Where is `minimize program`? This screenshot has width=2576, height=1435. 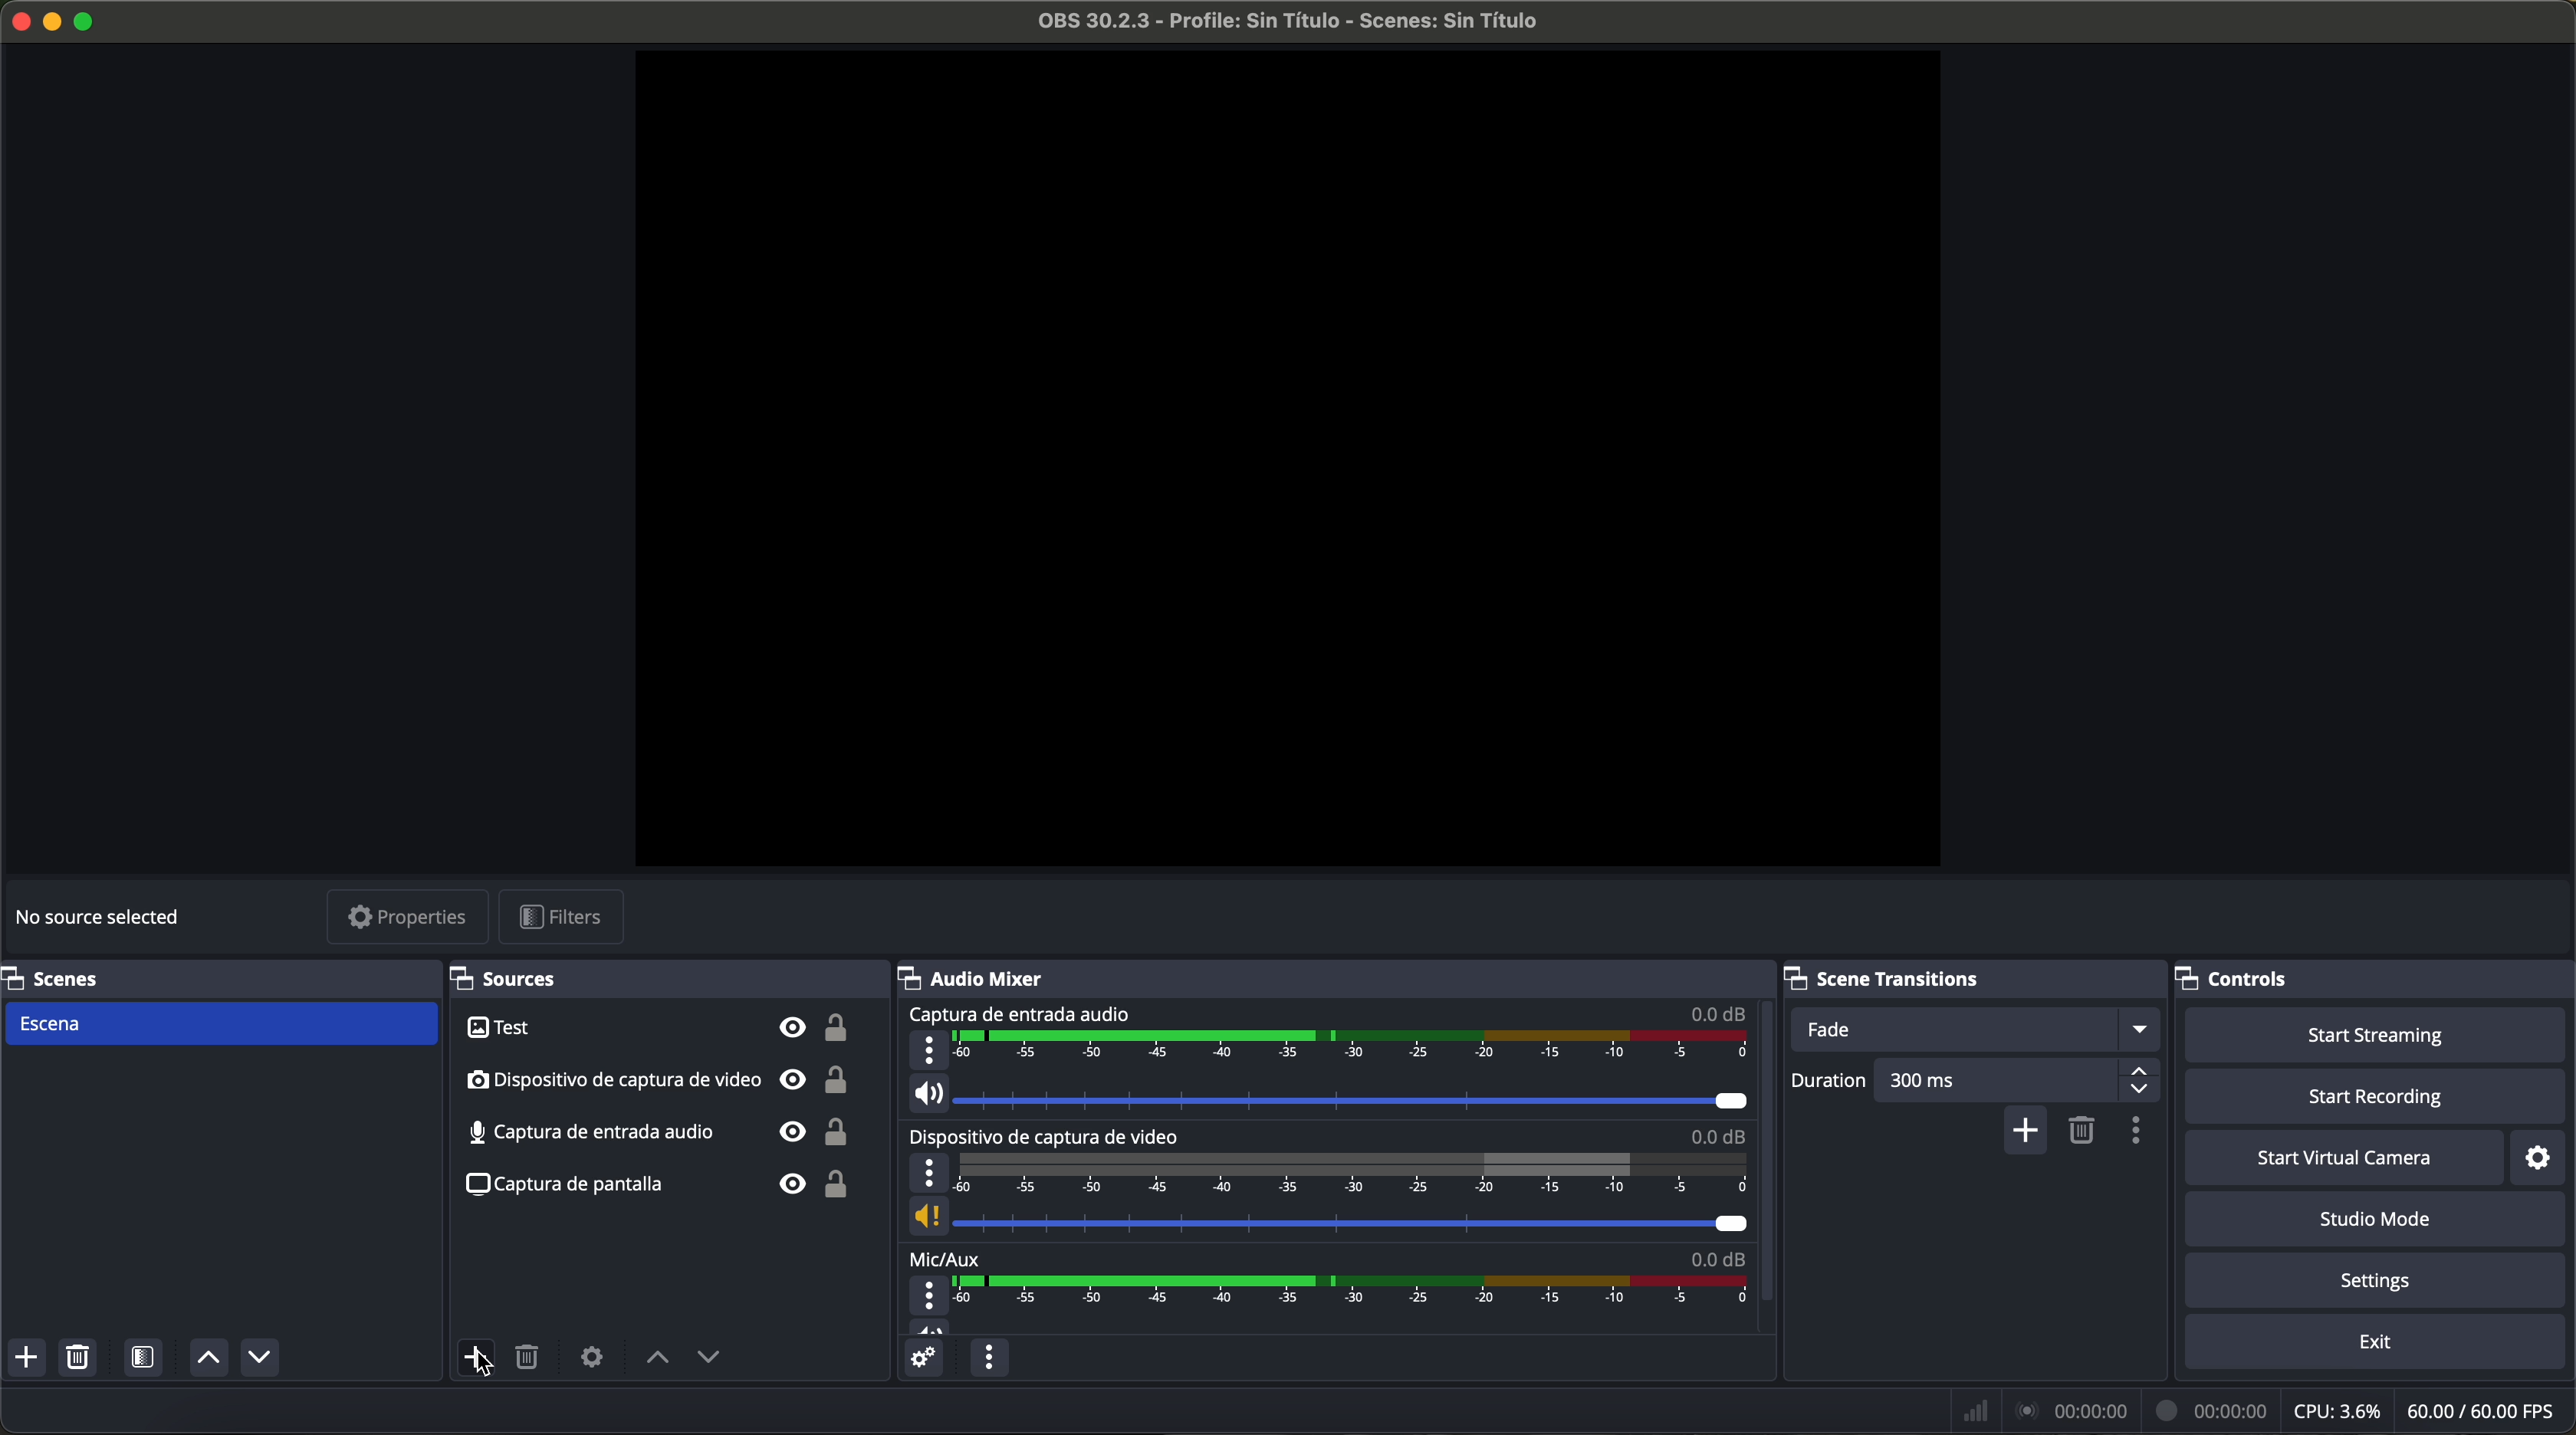
minimize program is located at coordinates (51, 24).